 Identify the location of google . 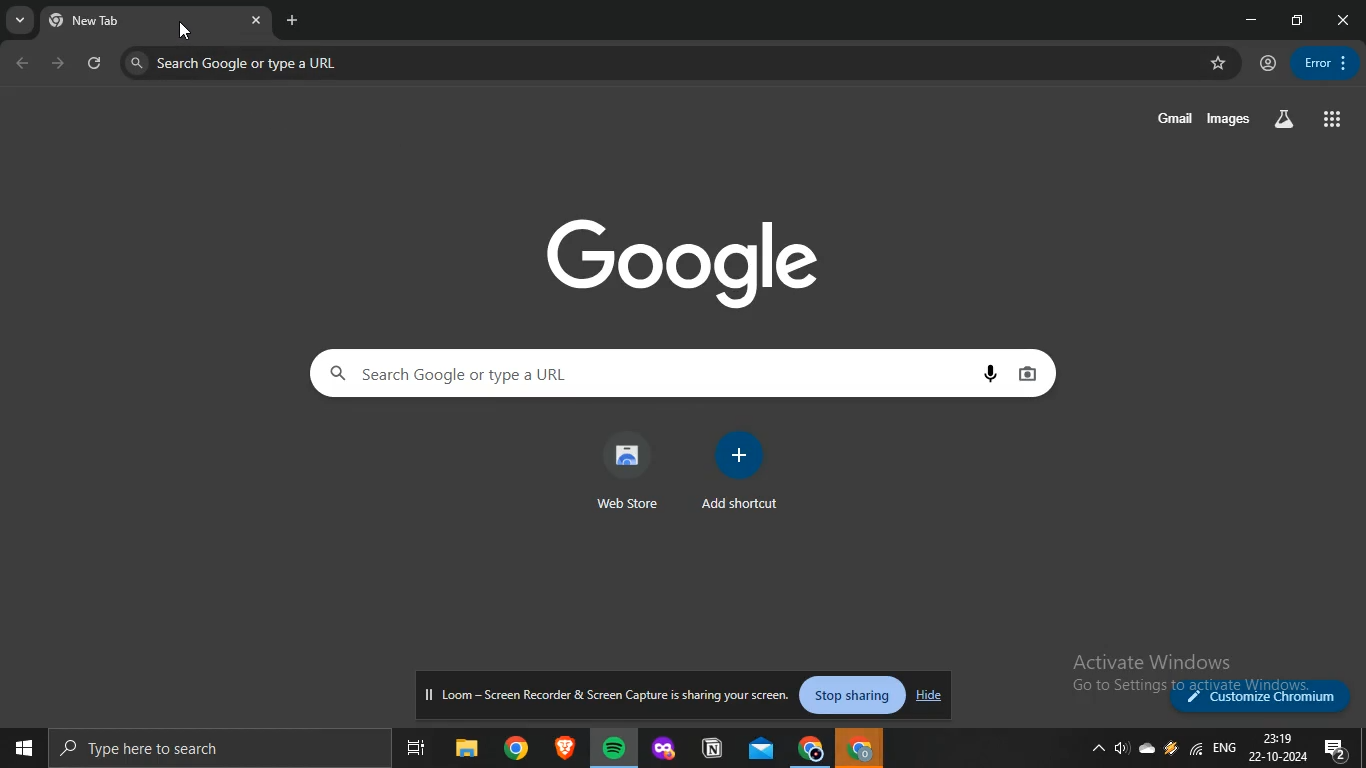
(687, 259).